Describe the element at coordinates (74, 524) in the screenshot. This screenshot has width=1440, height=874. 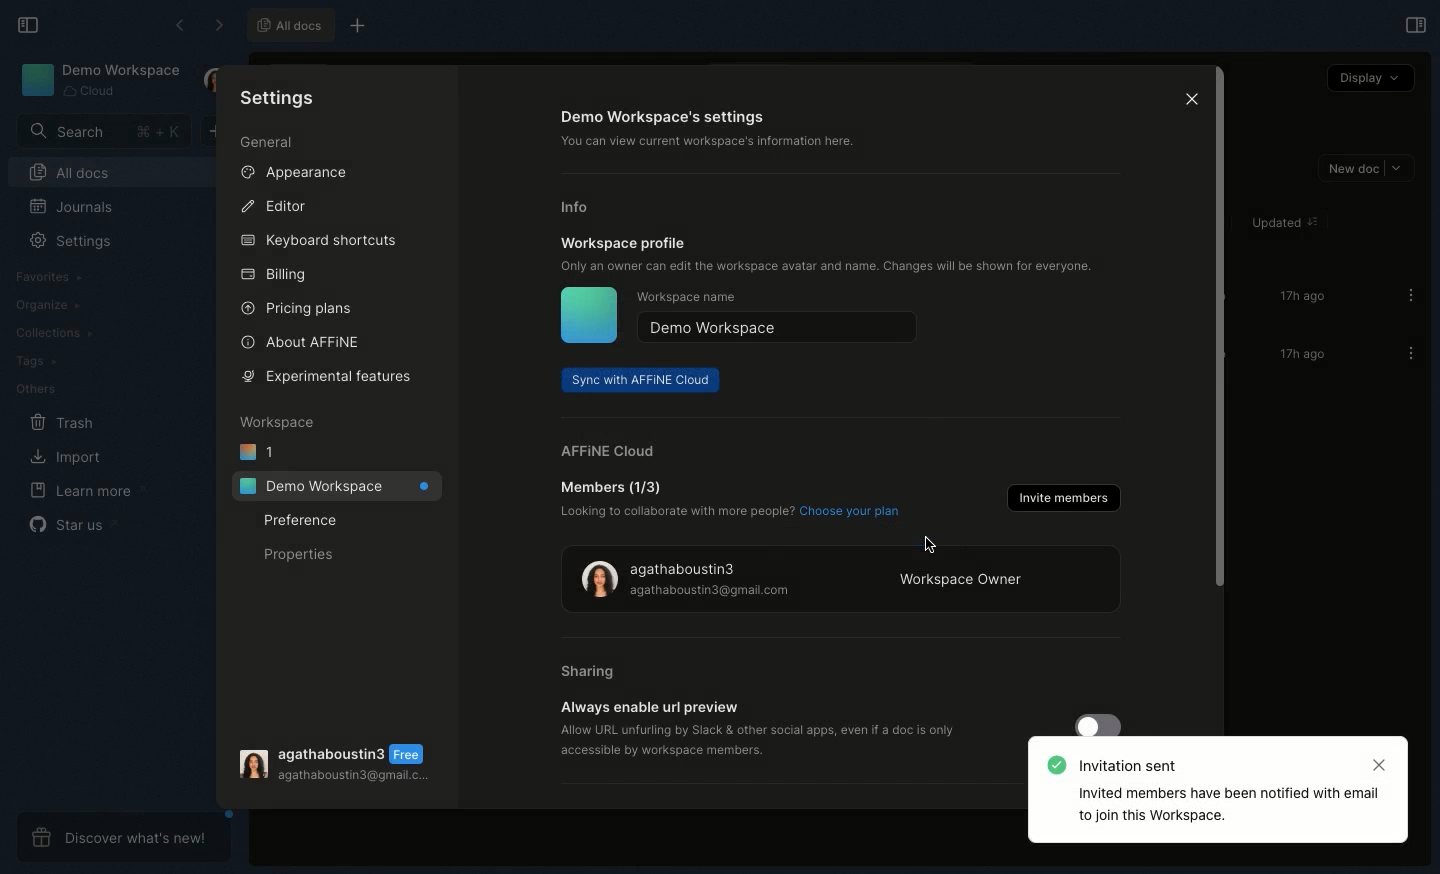
I see `Star us` at that location.